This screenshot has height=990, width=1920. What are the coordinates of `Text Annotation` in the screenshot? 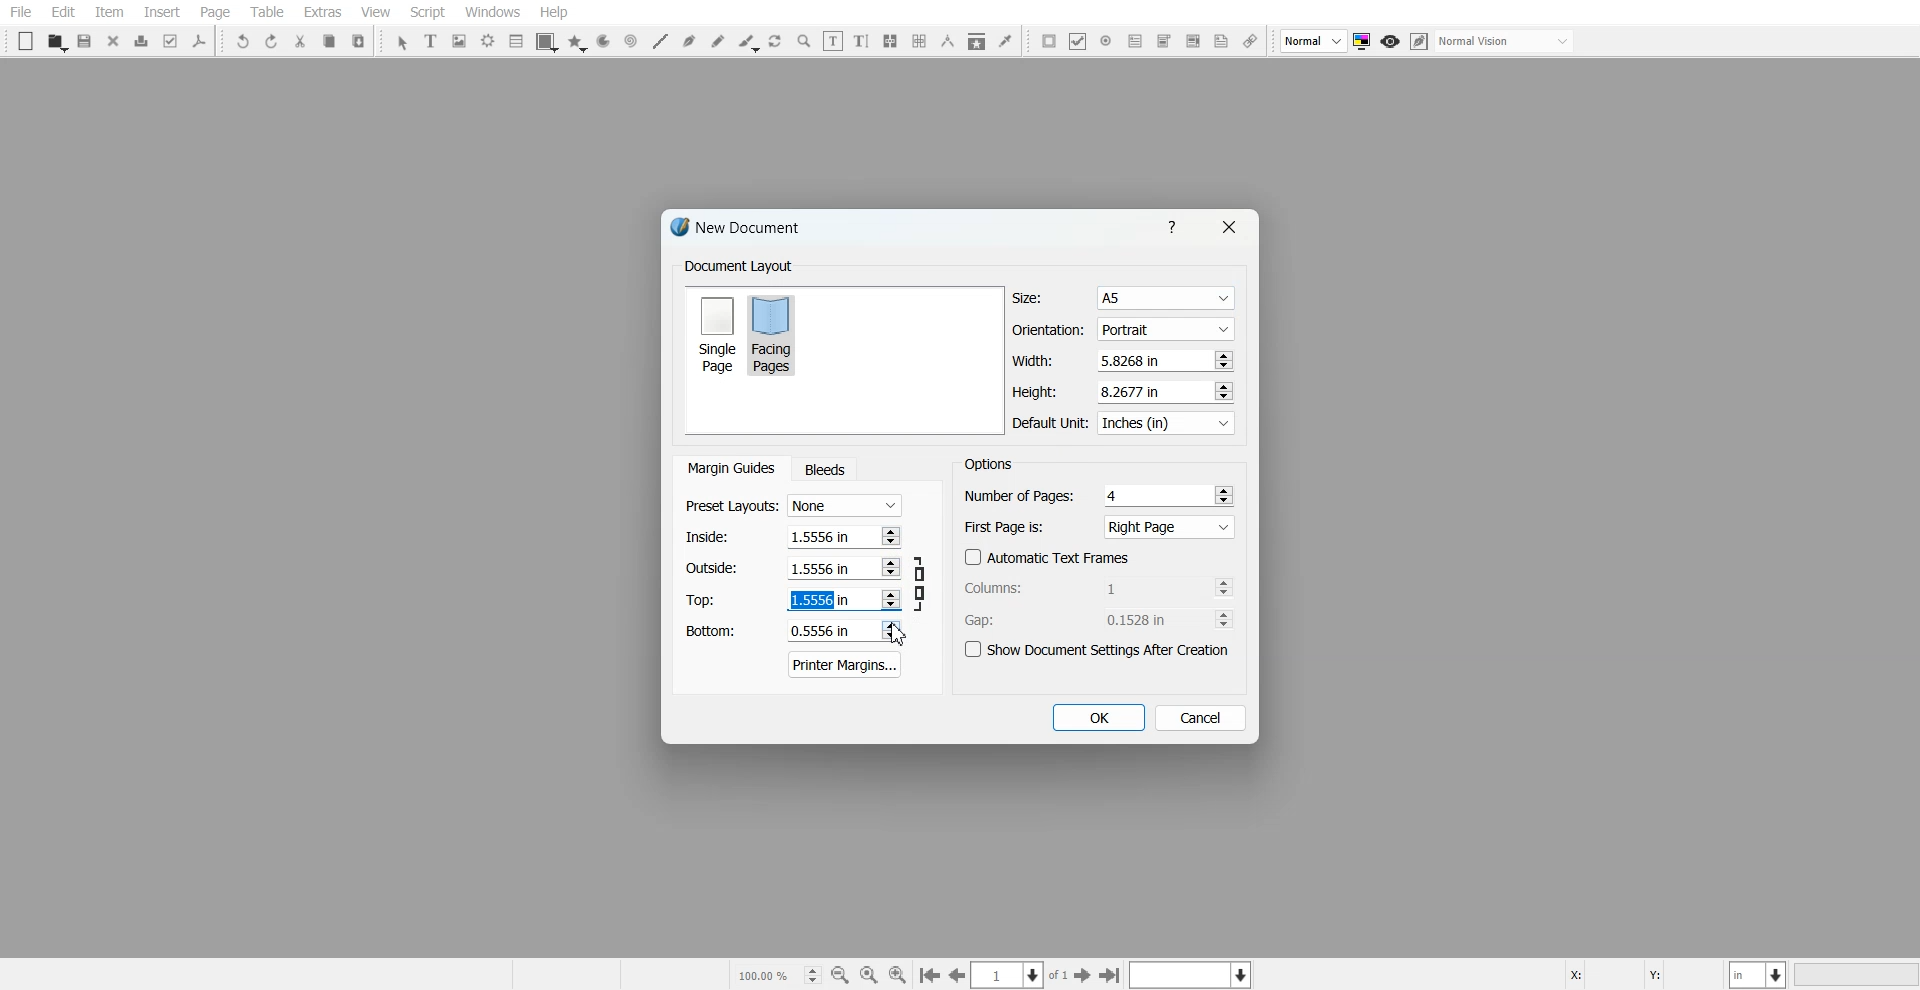 It's located at (1221, 42).